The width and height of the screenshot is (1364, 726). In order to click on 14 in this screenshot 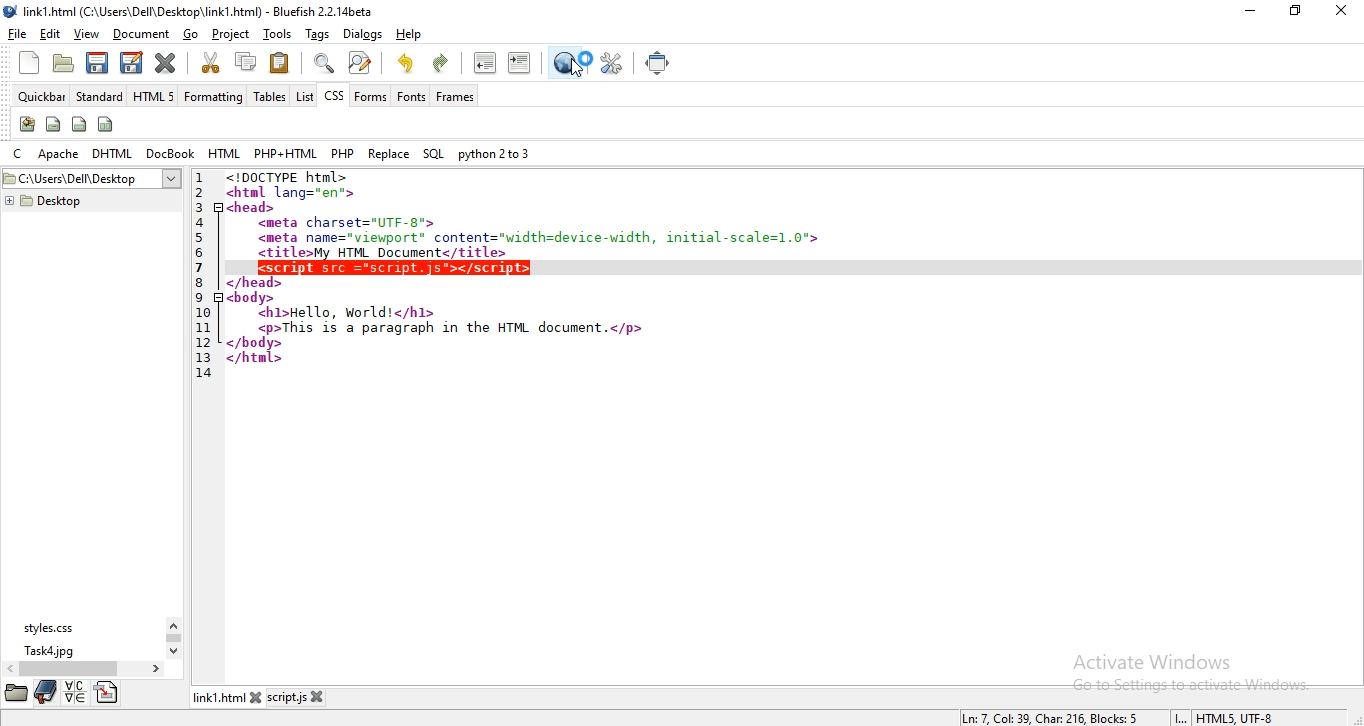, I will do `click(204, 374)`.